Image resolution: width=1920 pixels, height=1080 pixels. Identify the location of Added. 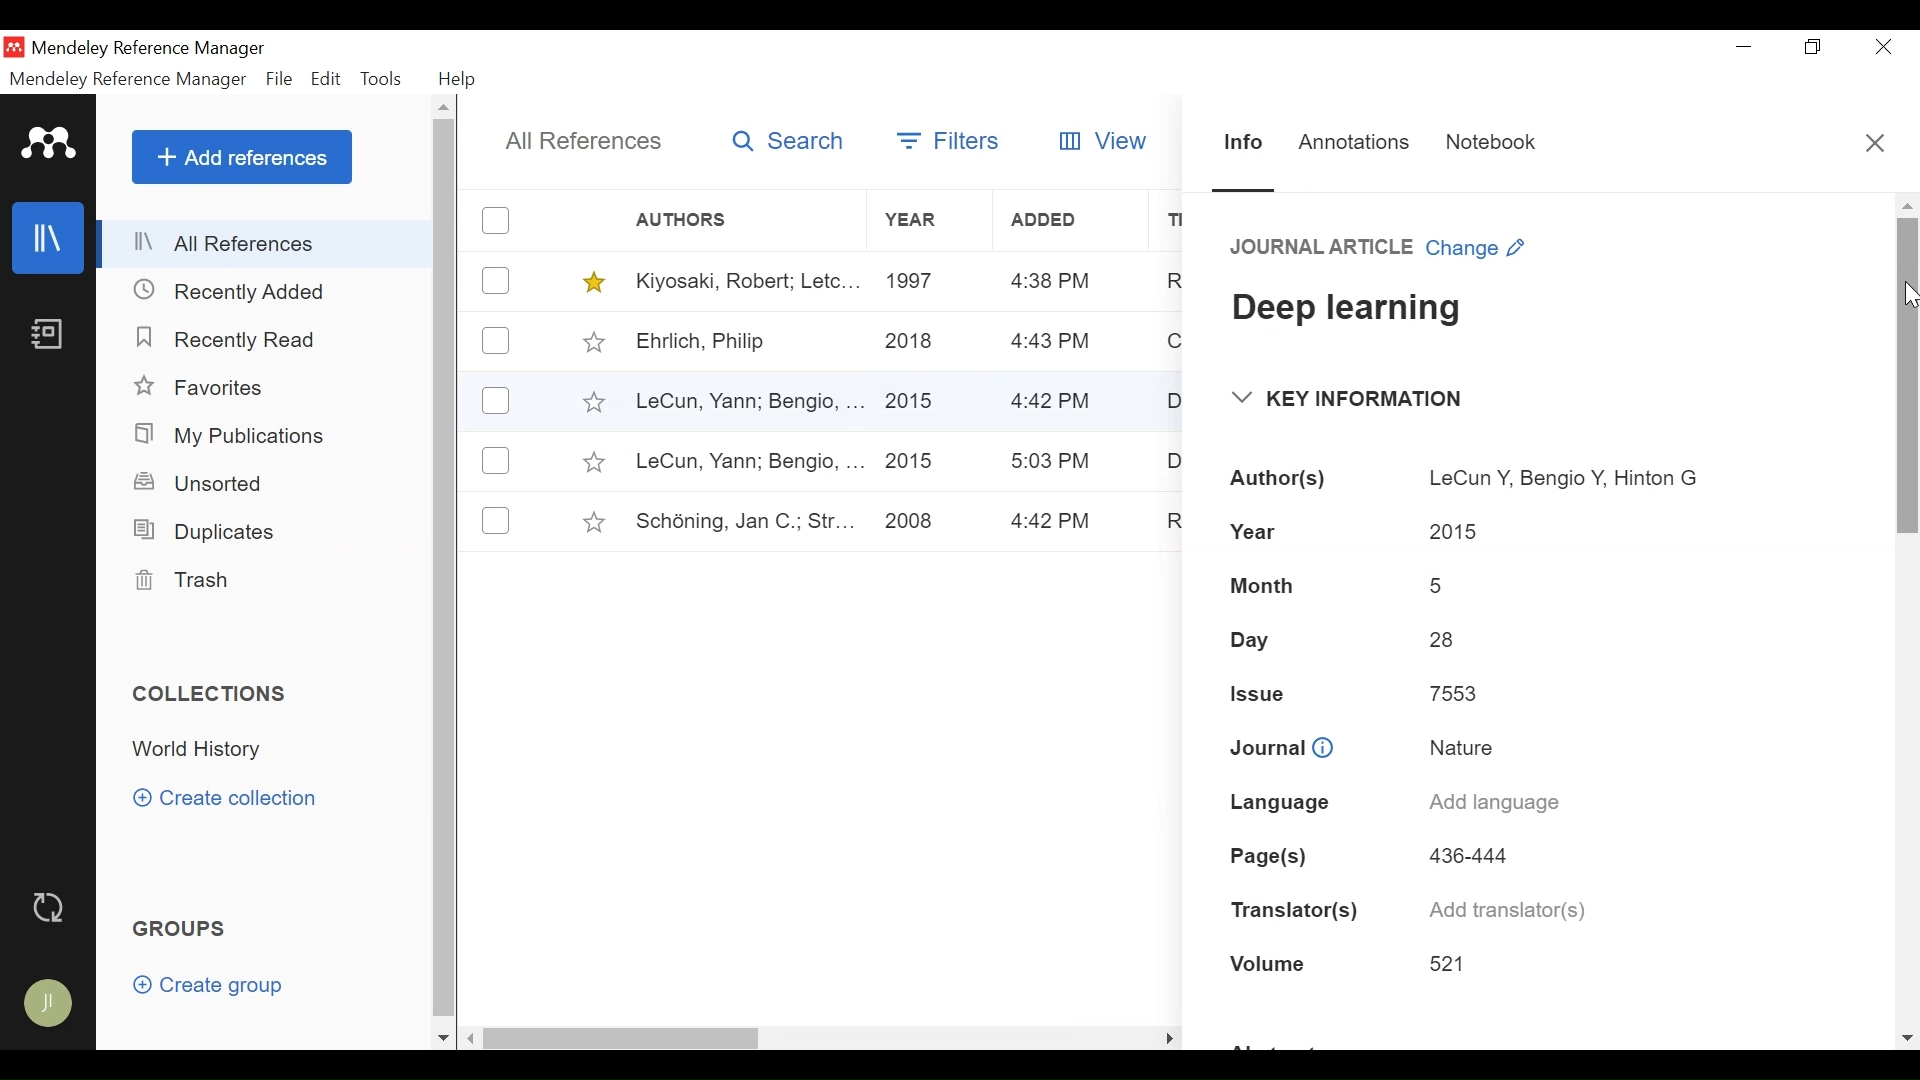
(1073, 220).